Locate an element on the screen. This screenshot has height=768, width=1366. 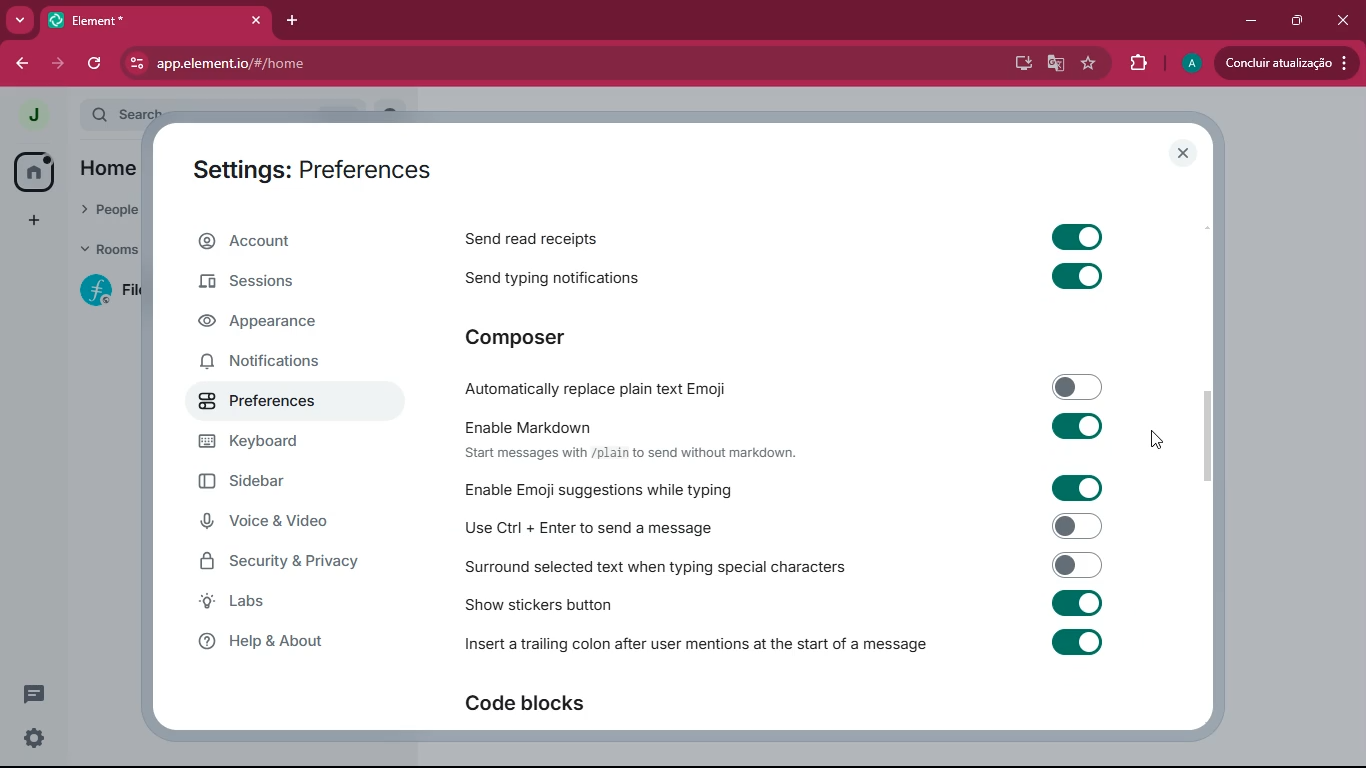
add is located at coordinates (26, 222).